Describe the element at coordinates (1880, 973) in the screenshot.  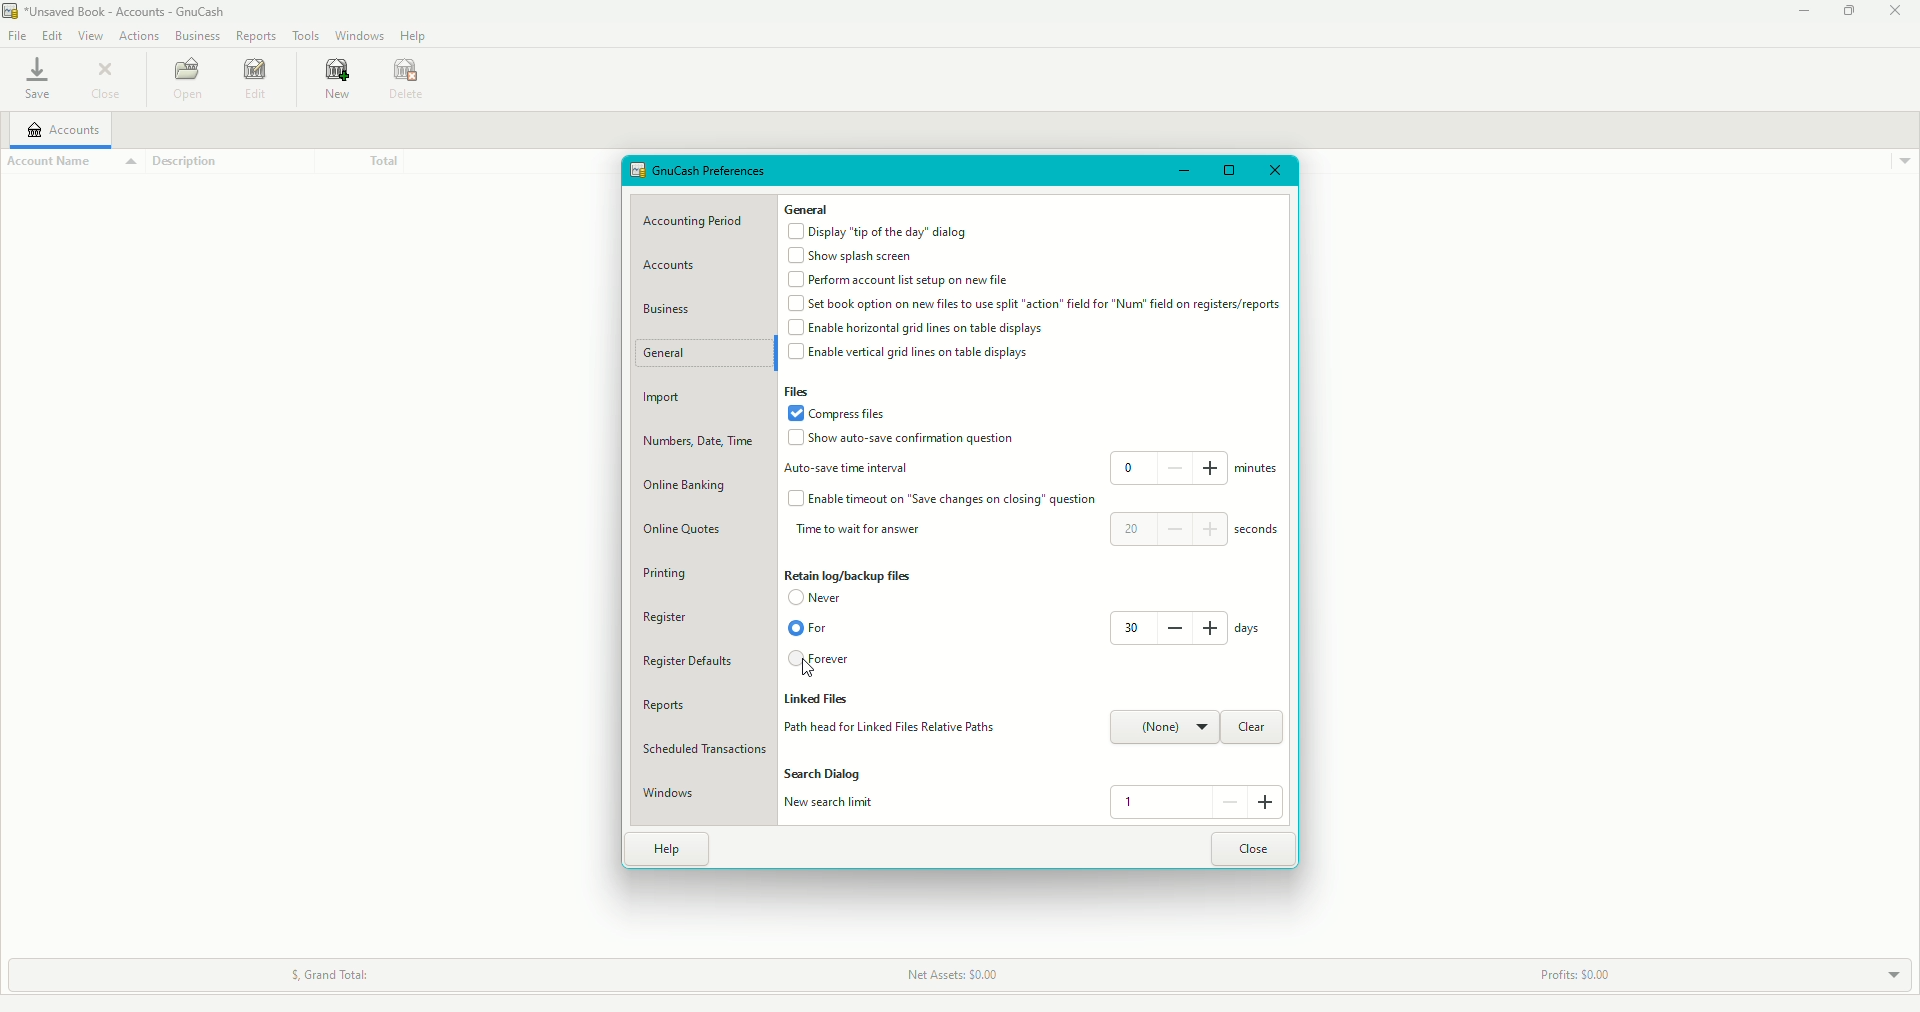
I see `Drop Down` at that location.